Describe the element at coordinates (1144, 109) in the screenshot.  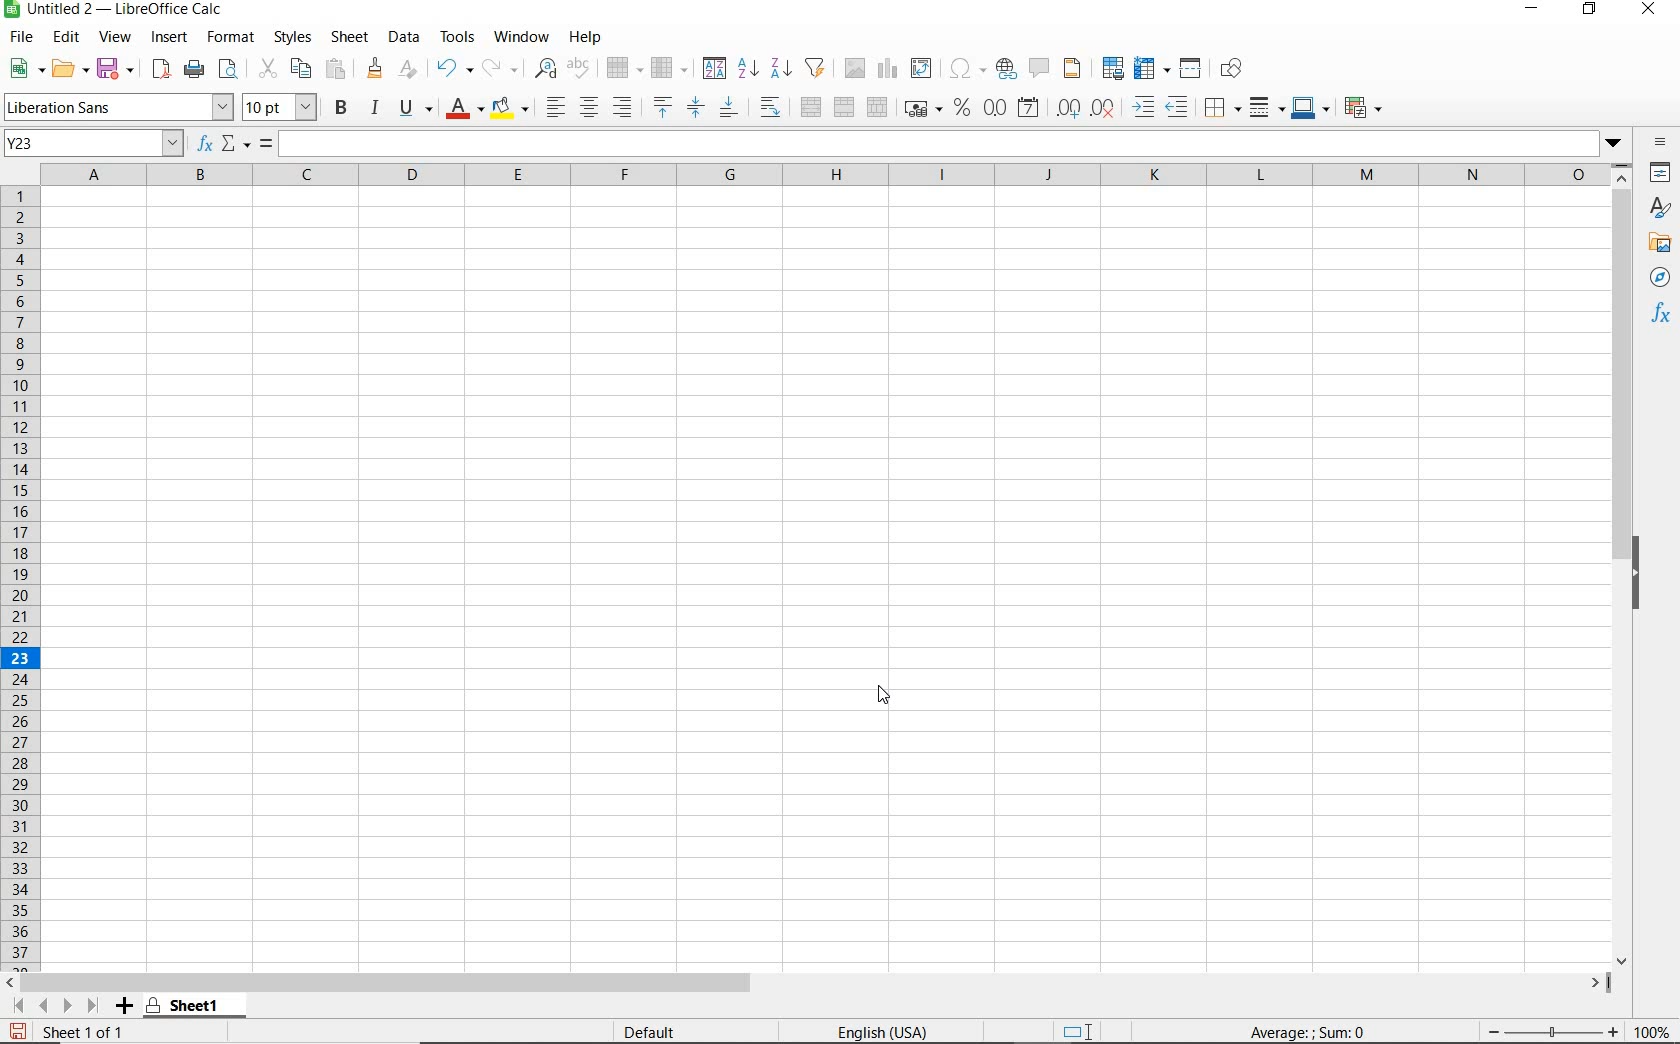
I see `INCREASE INDENT` at that location.